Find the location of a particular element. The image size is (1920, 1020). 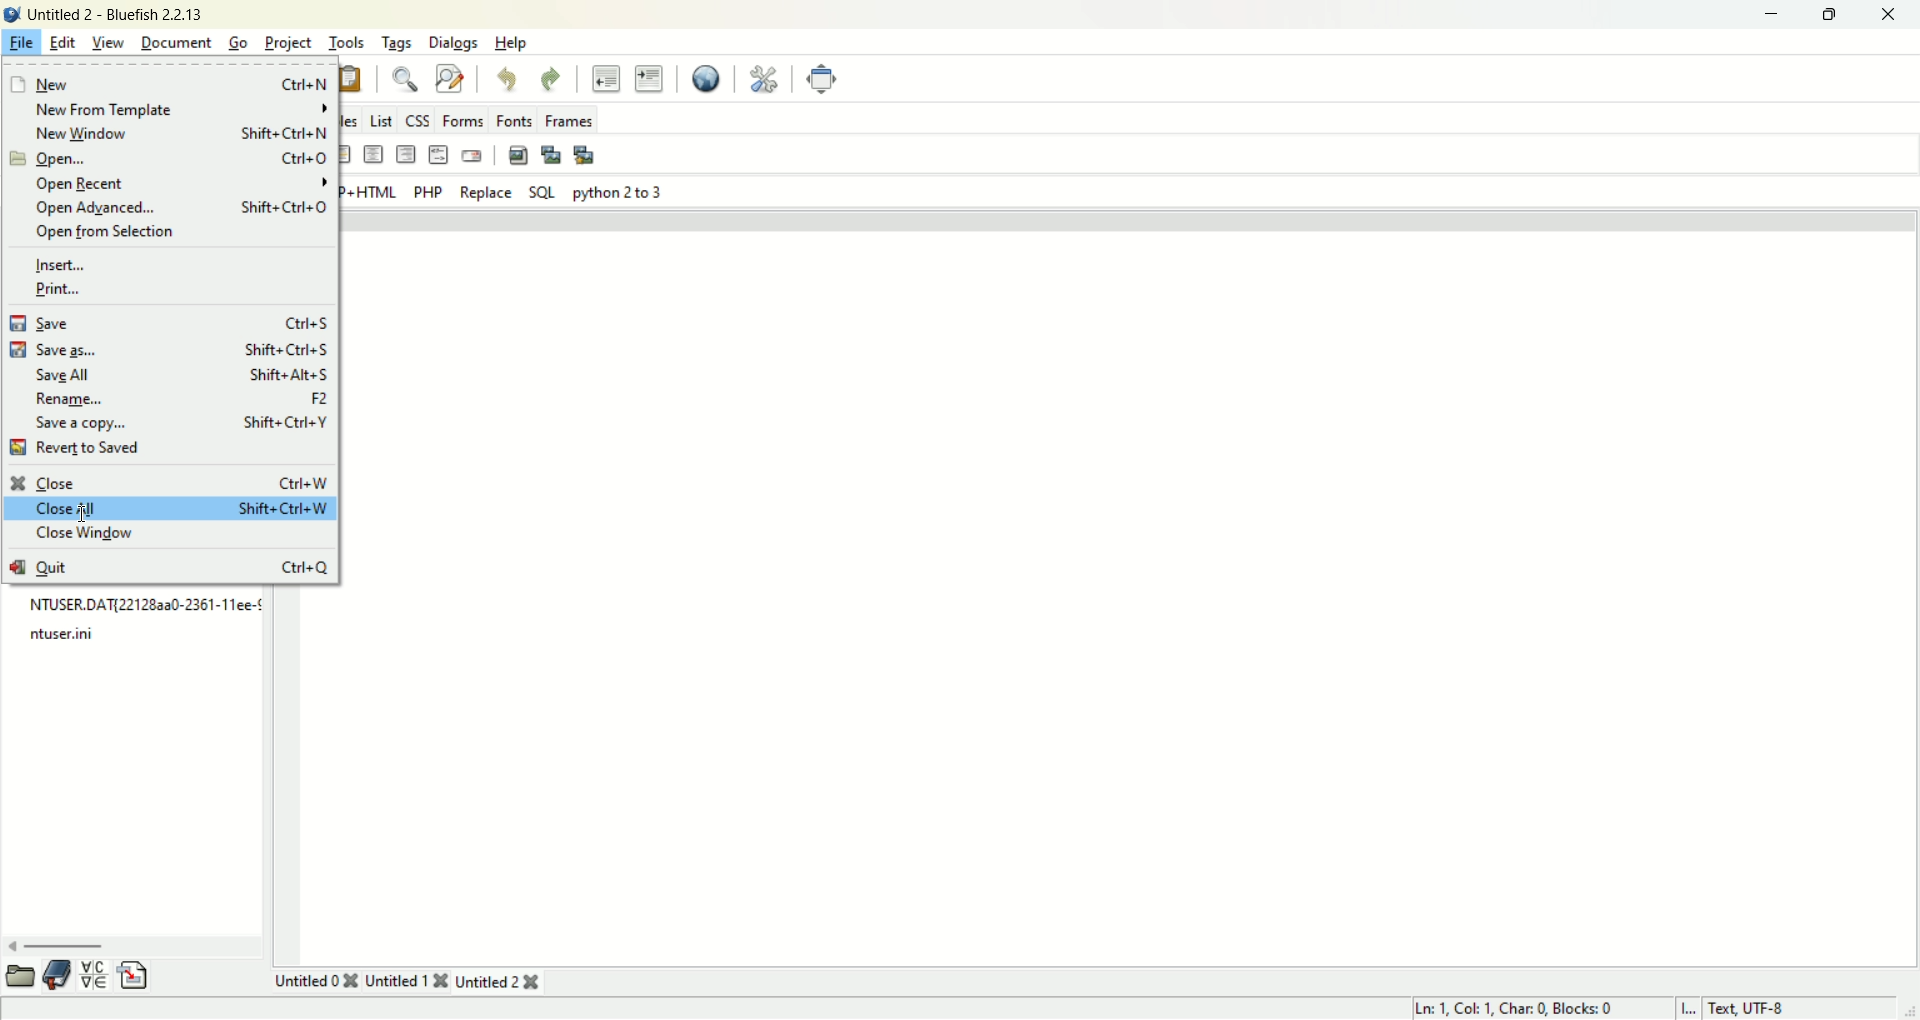

MULTI THUMBNAIL is located at coordinates (586, 154).